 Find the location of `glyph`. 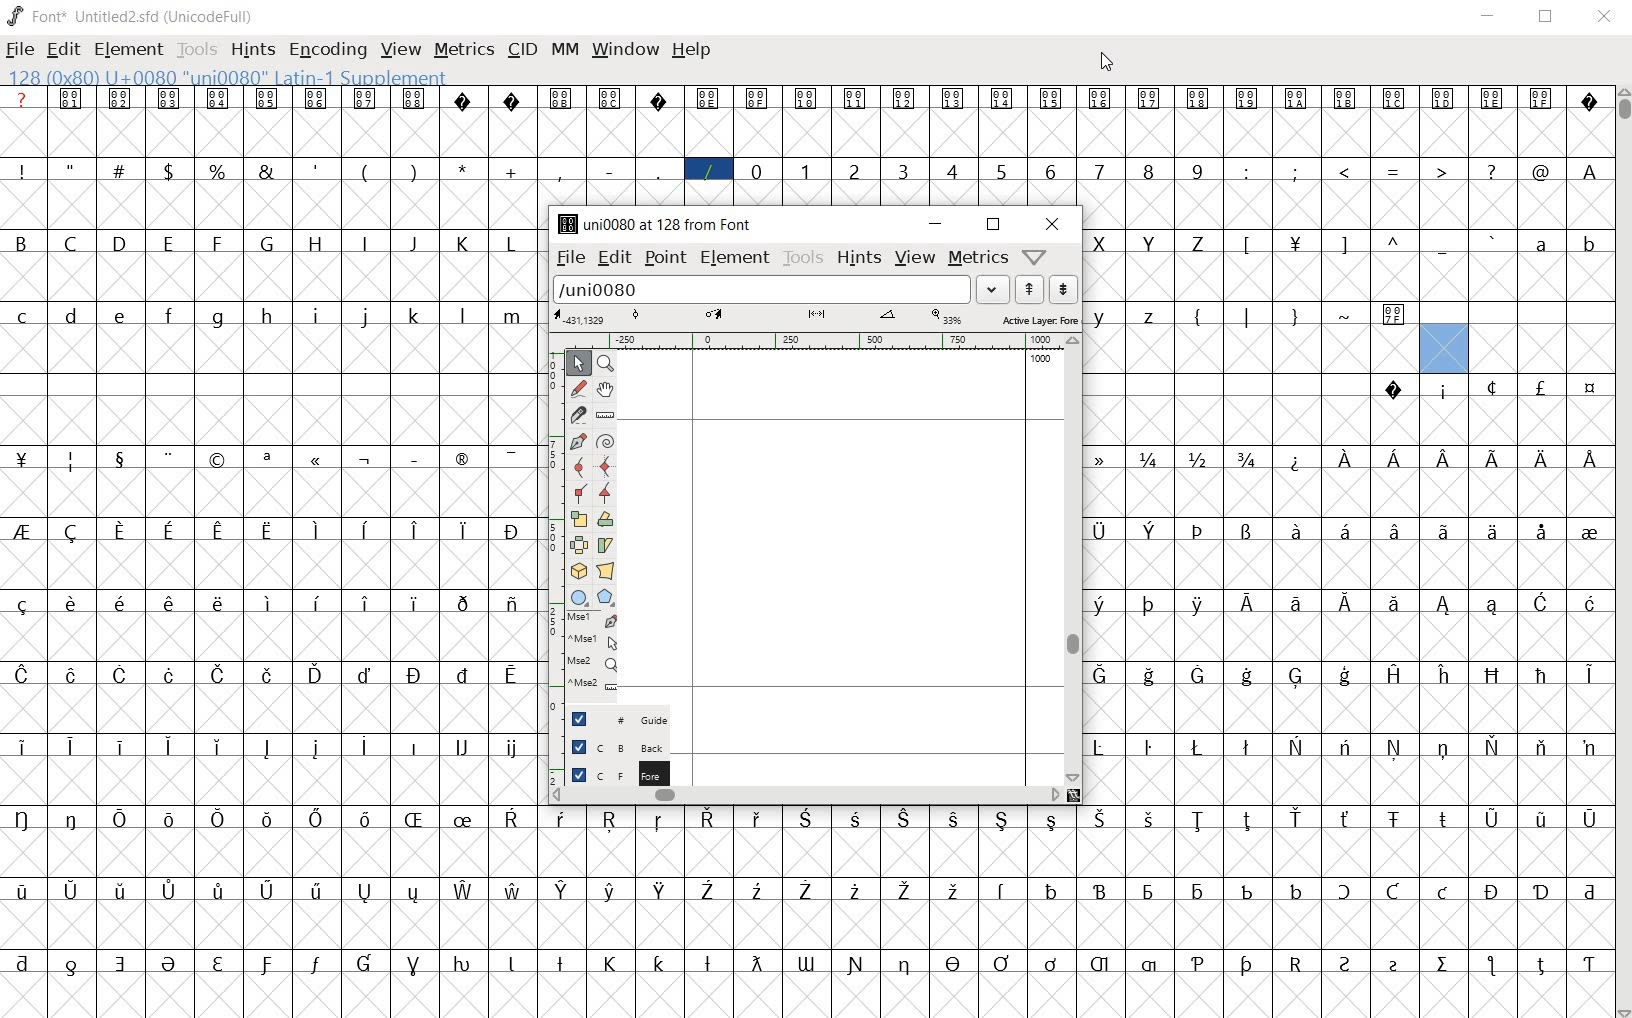

glyph is located at coordinates (71, 462).